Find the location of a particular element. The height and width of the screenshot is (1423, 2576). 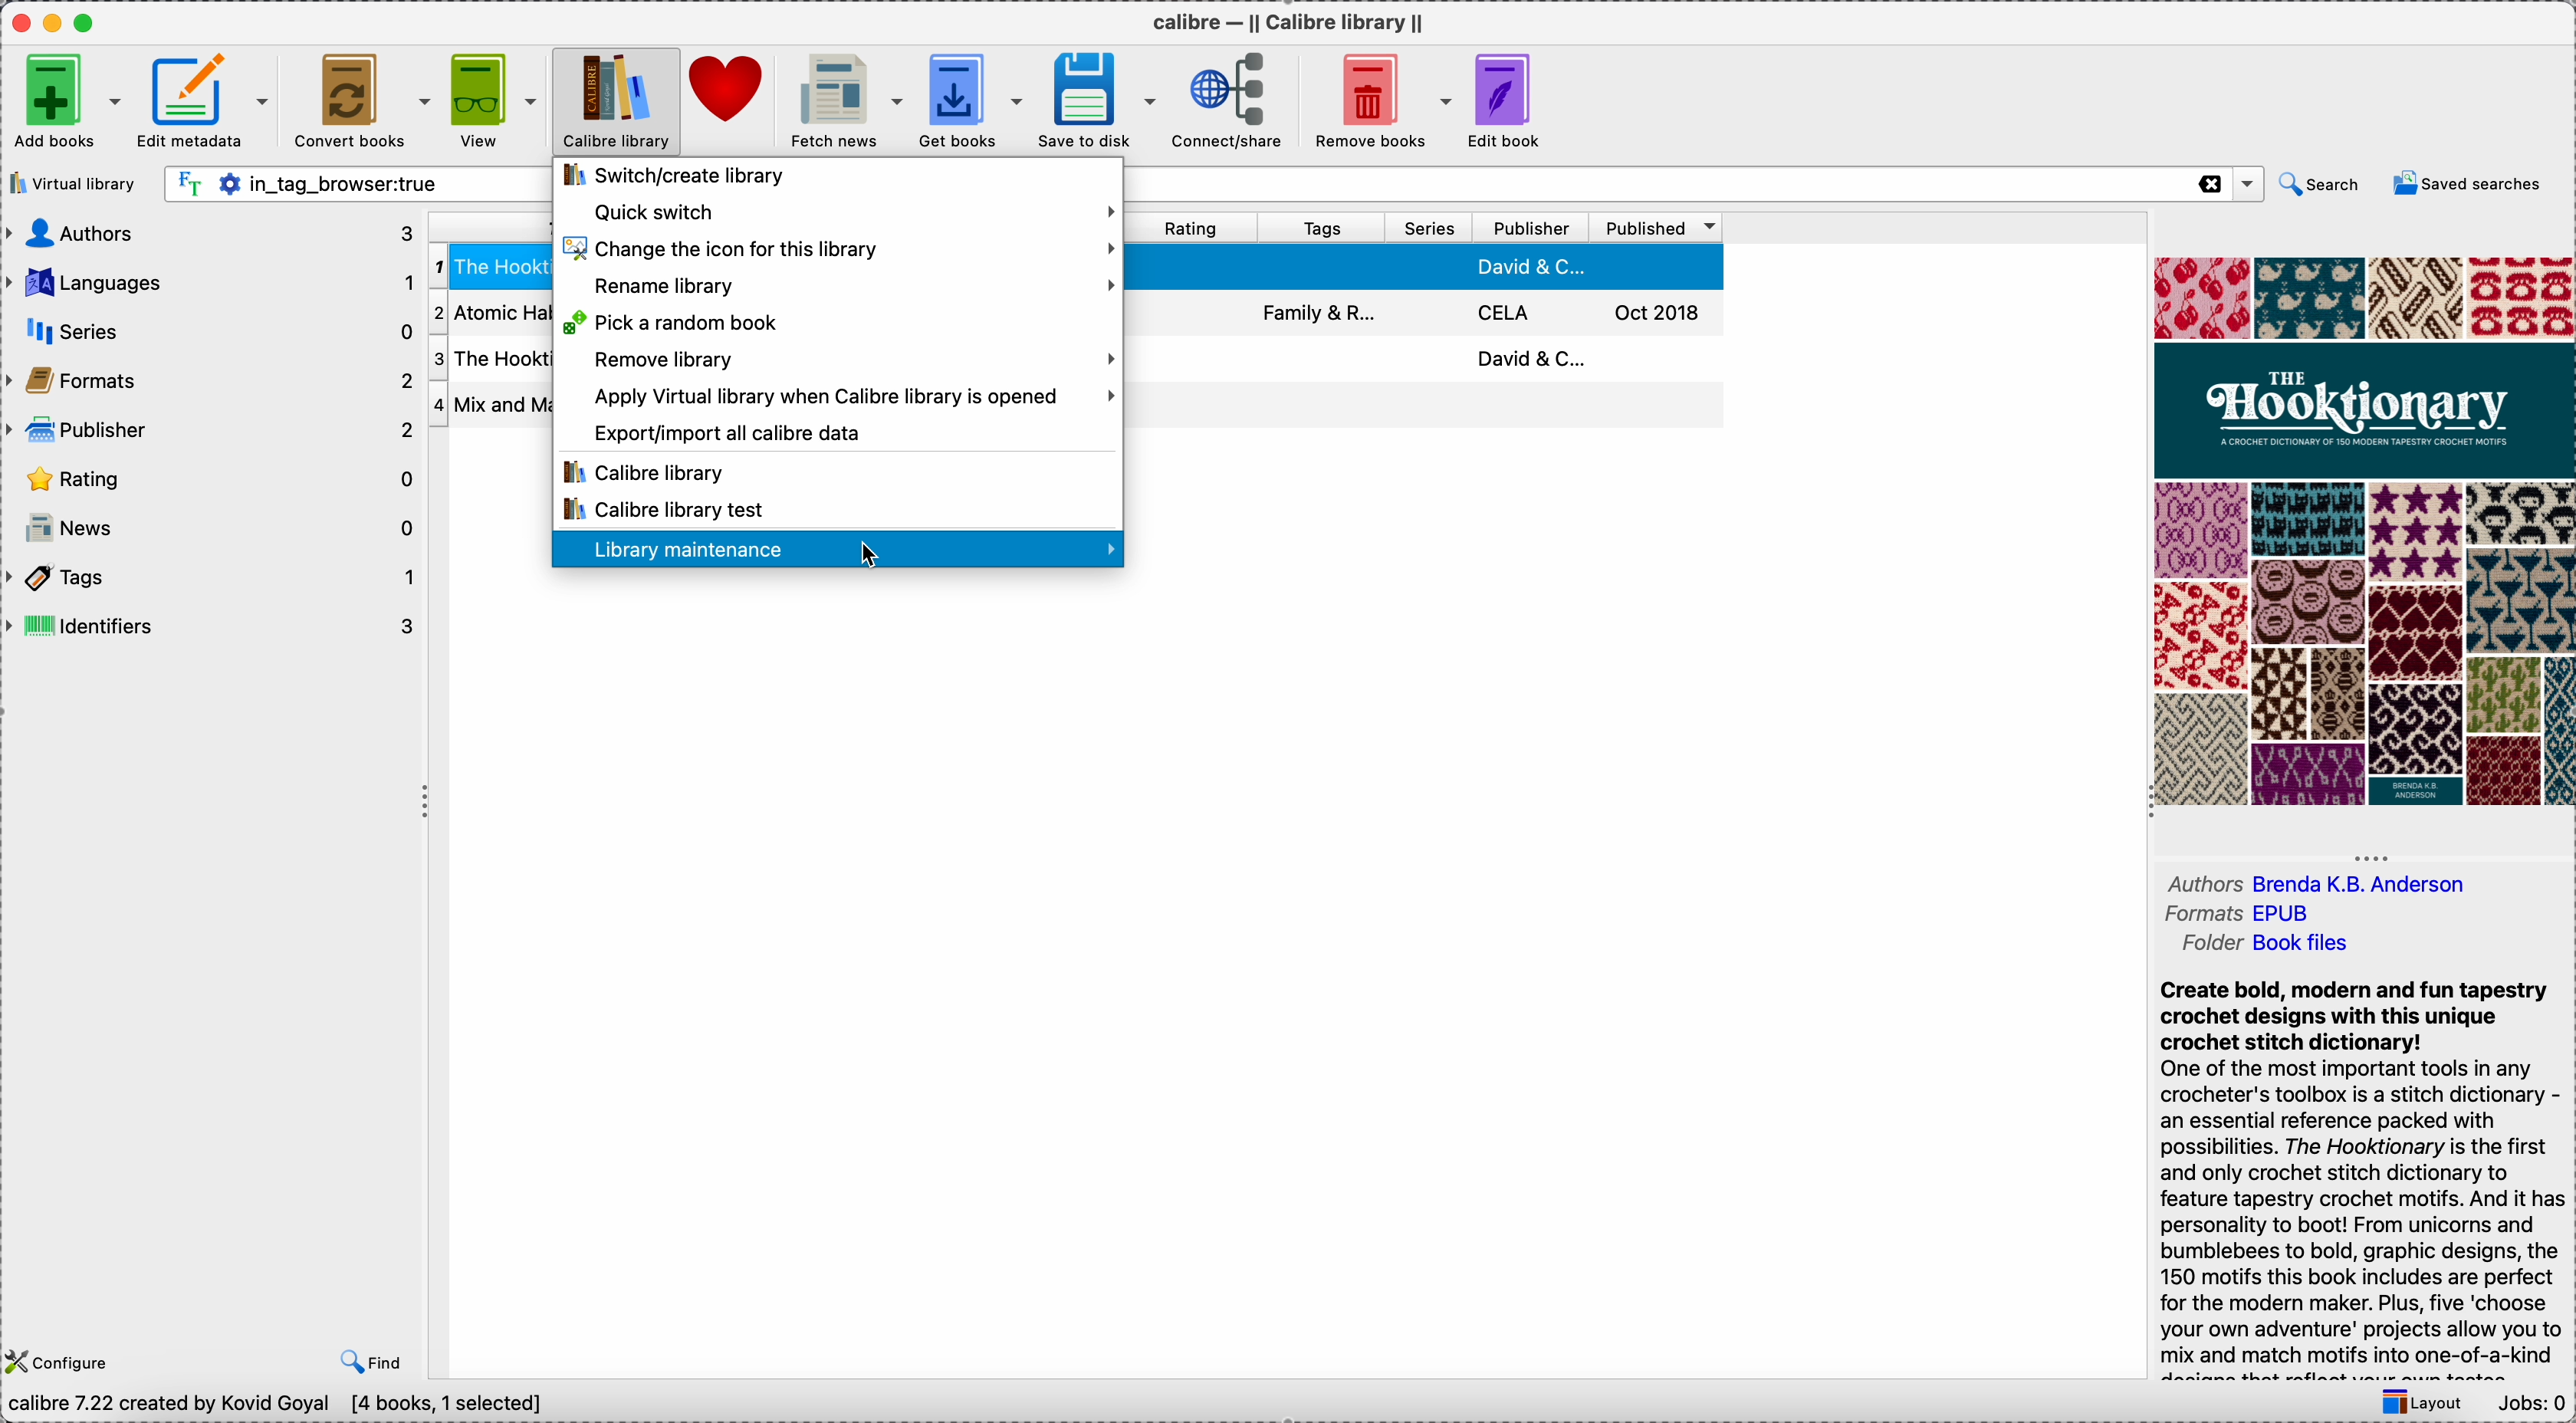

layout is located at coordinates (2429, 1402).